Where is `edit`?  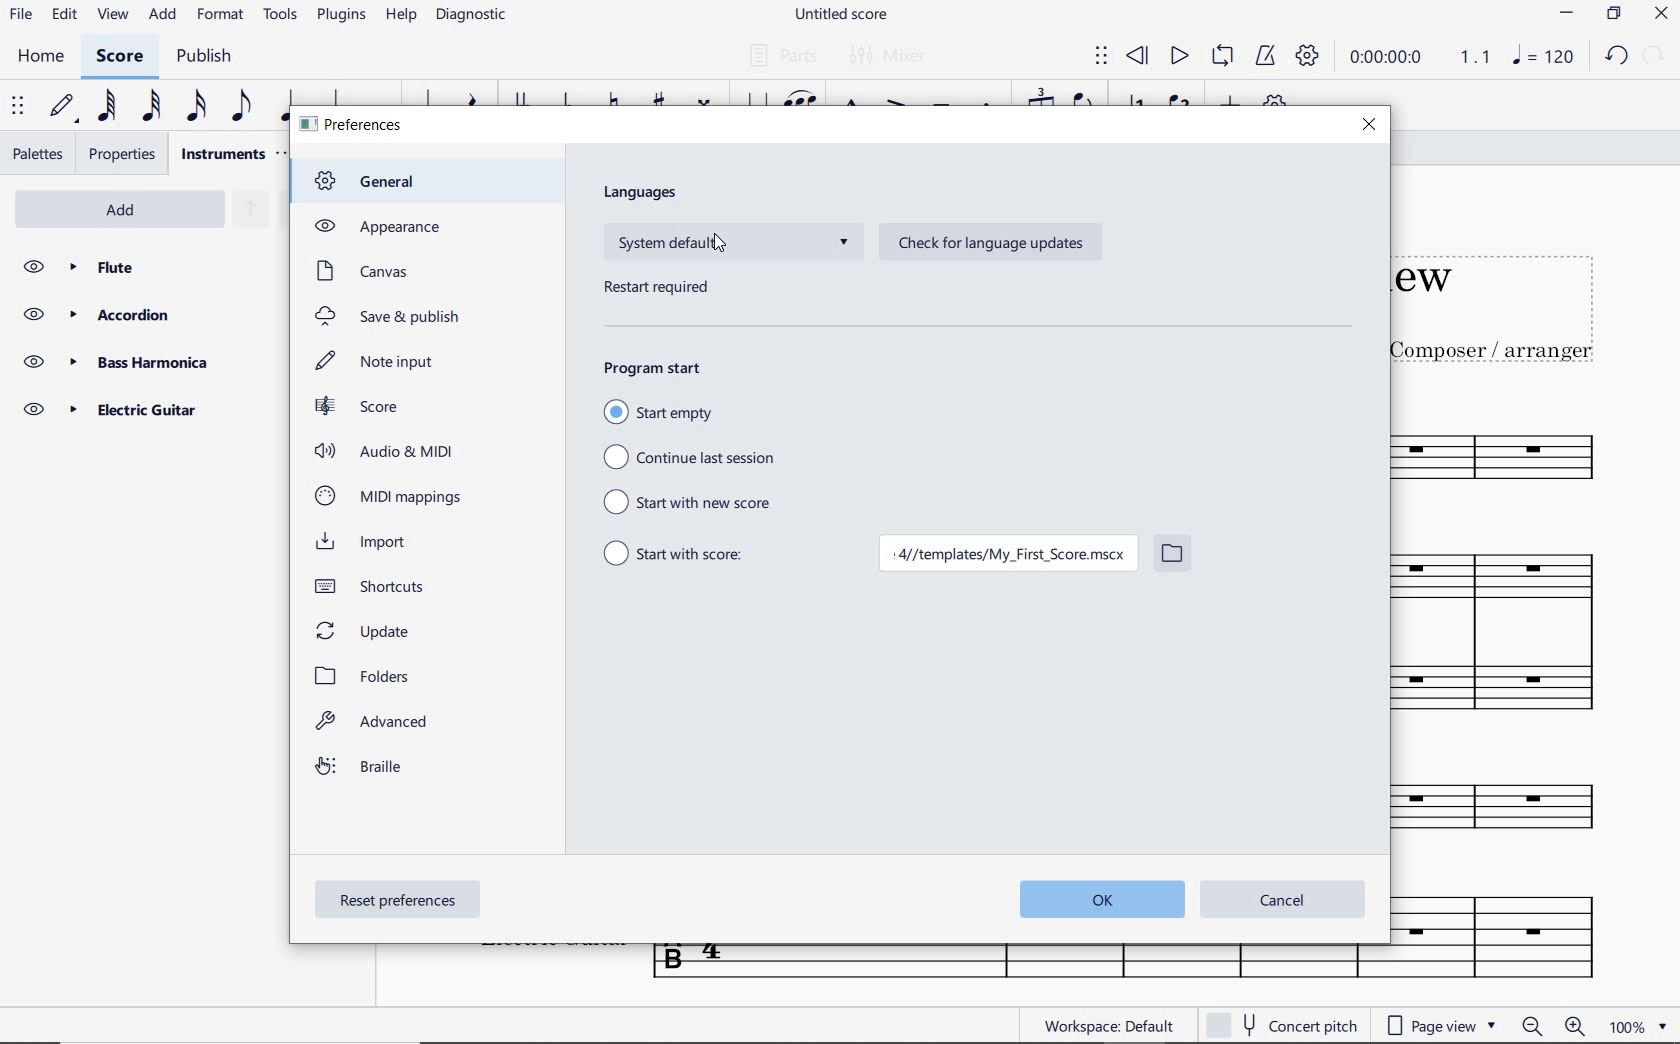 edit is located at coordinates (63, 18).